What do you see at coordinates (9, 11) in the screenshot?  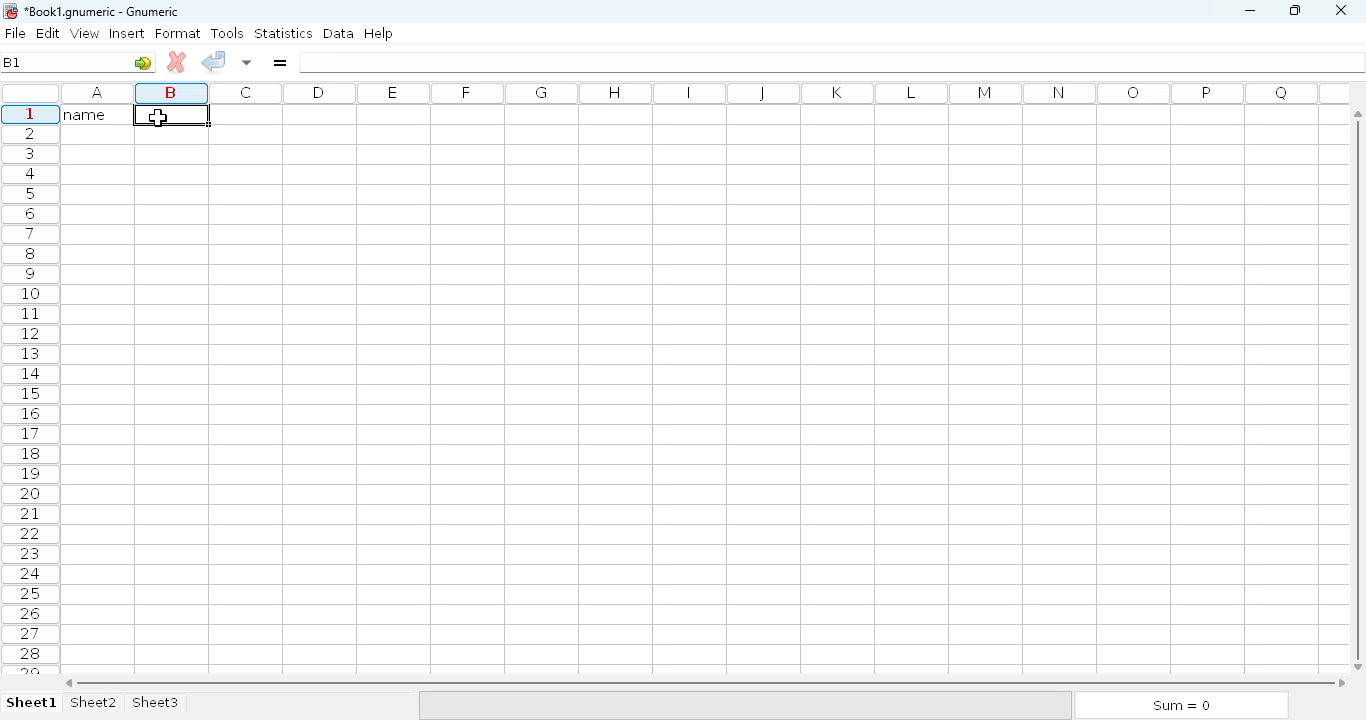 I see `logo` at bounding box center [9, 11].